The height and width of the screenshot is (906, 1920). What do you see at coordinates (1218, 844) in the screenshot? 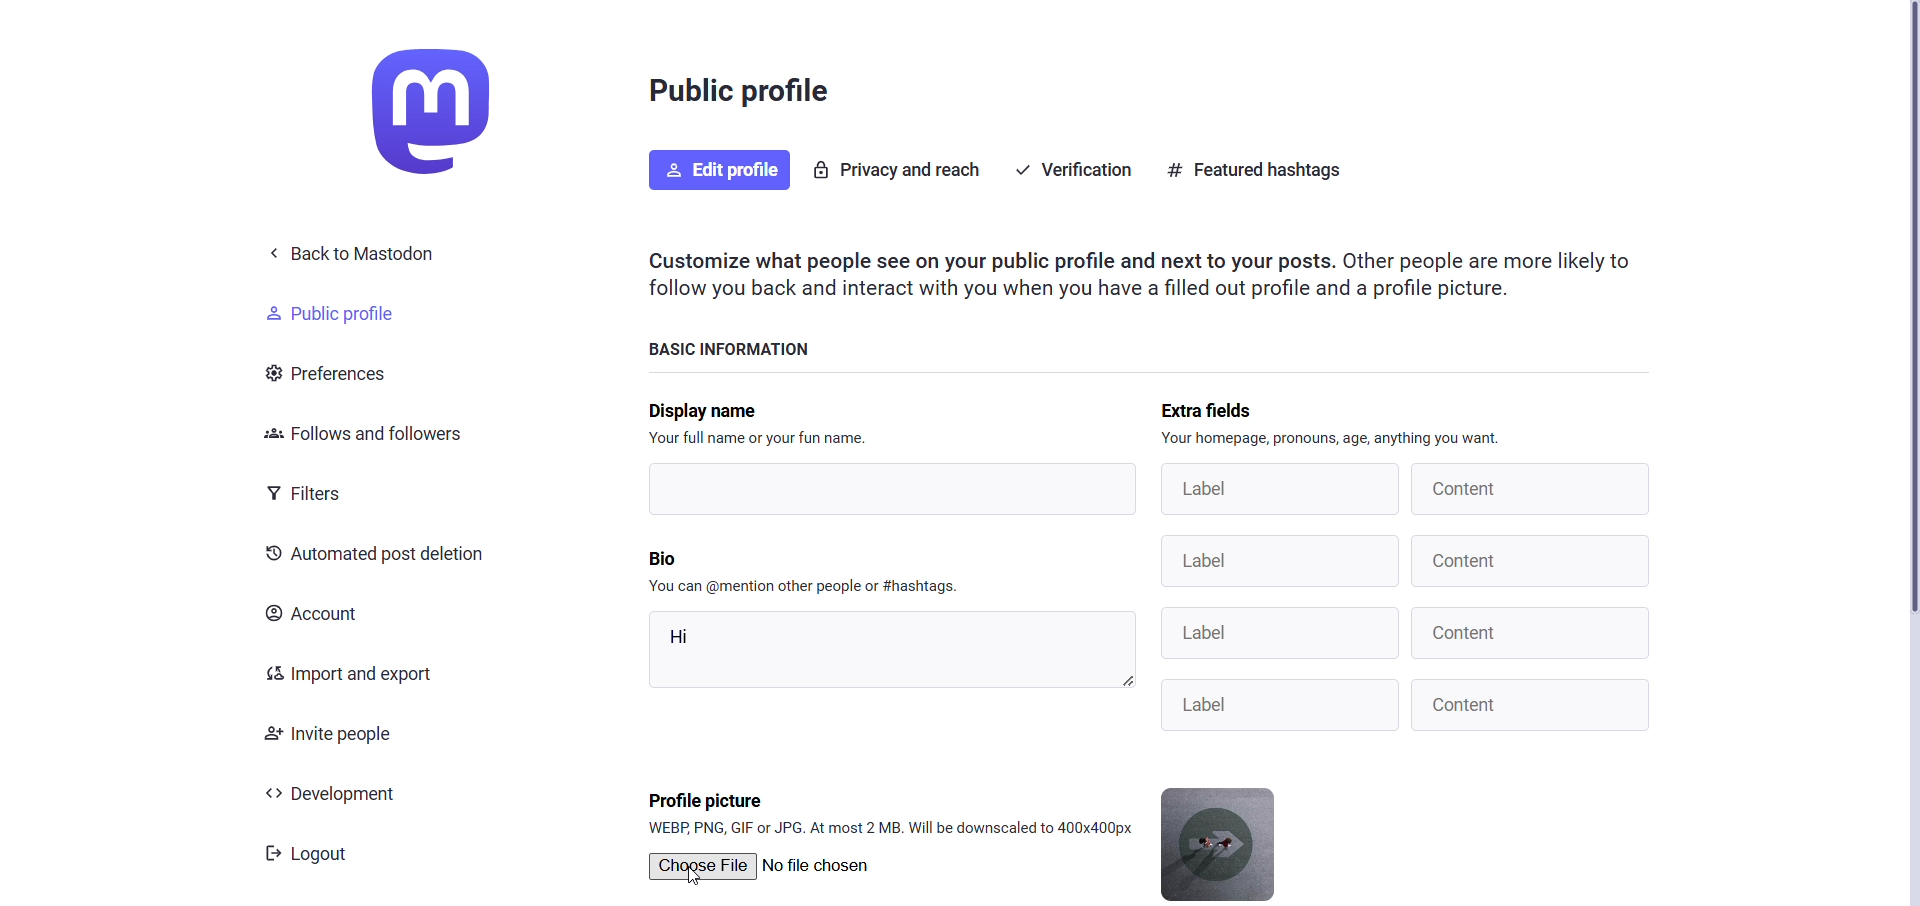
I see `current profile picture` at bounding box center [1218, 844].